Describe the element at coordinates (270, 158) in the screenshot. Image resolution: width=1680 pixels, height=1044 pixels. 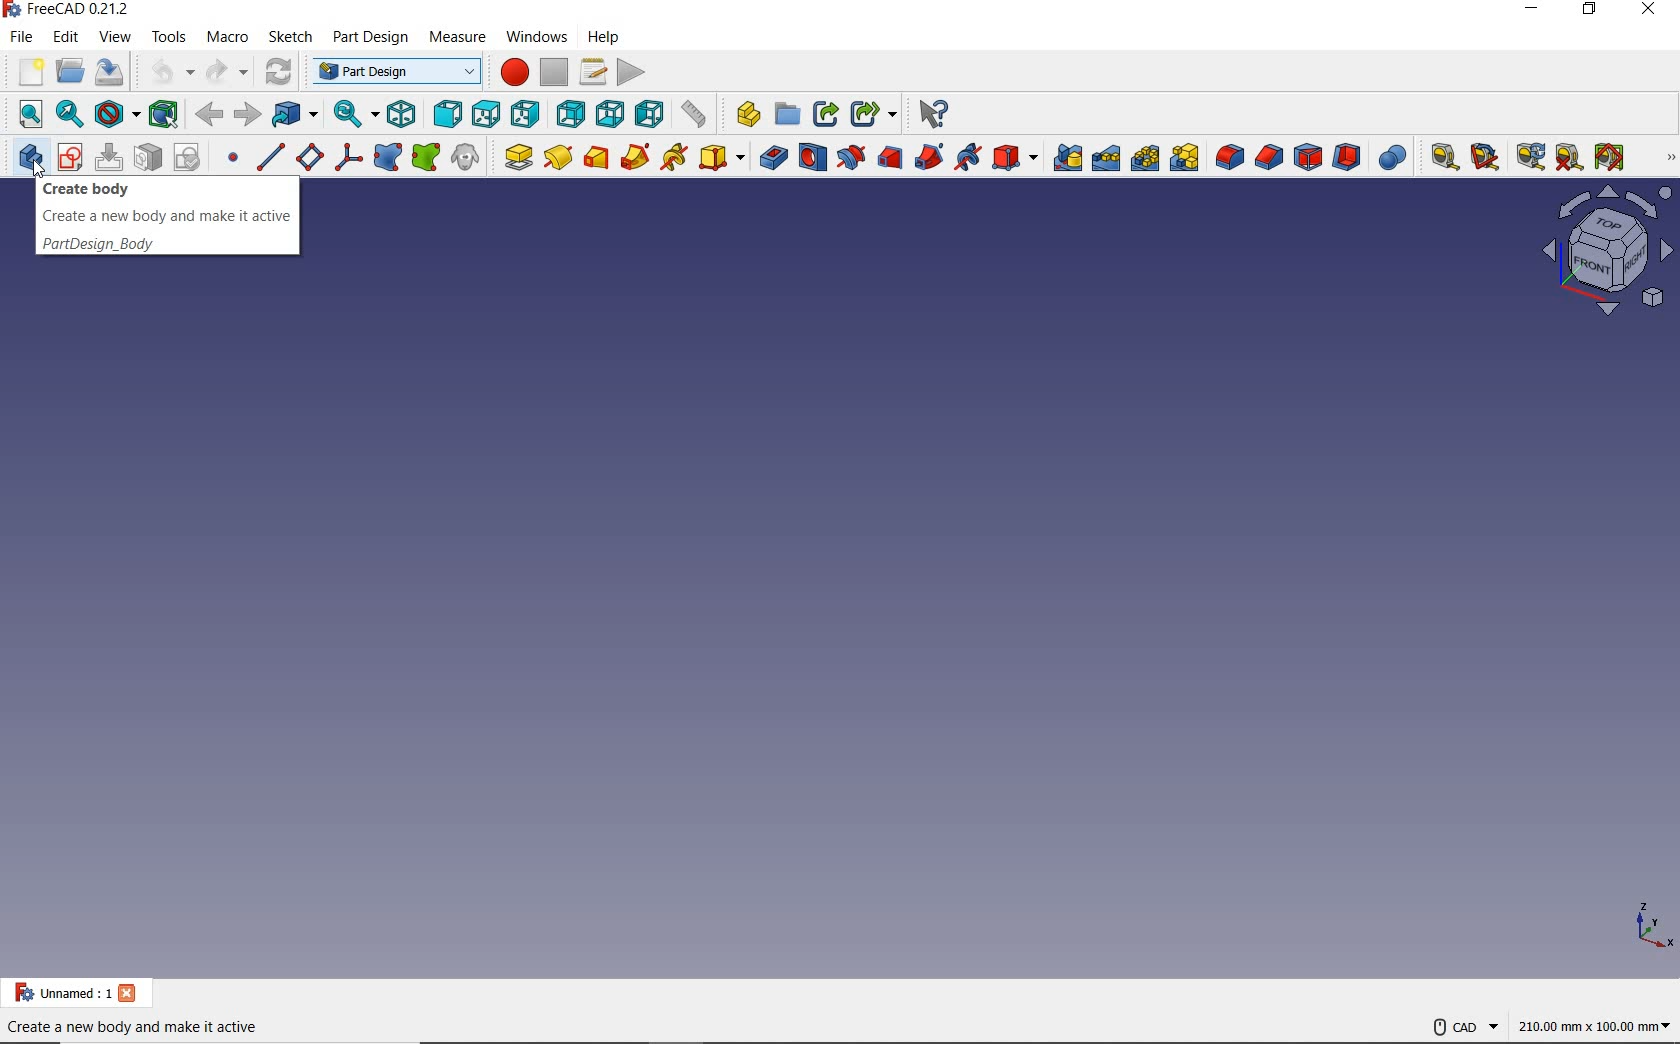
I see `CREATE A DATUM LINE` at that location.